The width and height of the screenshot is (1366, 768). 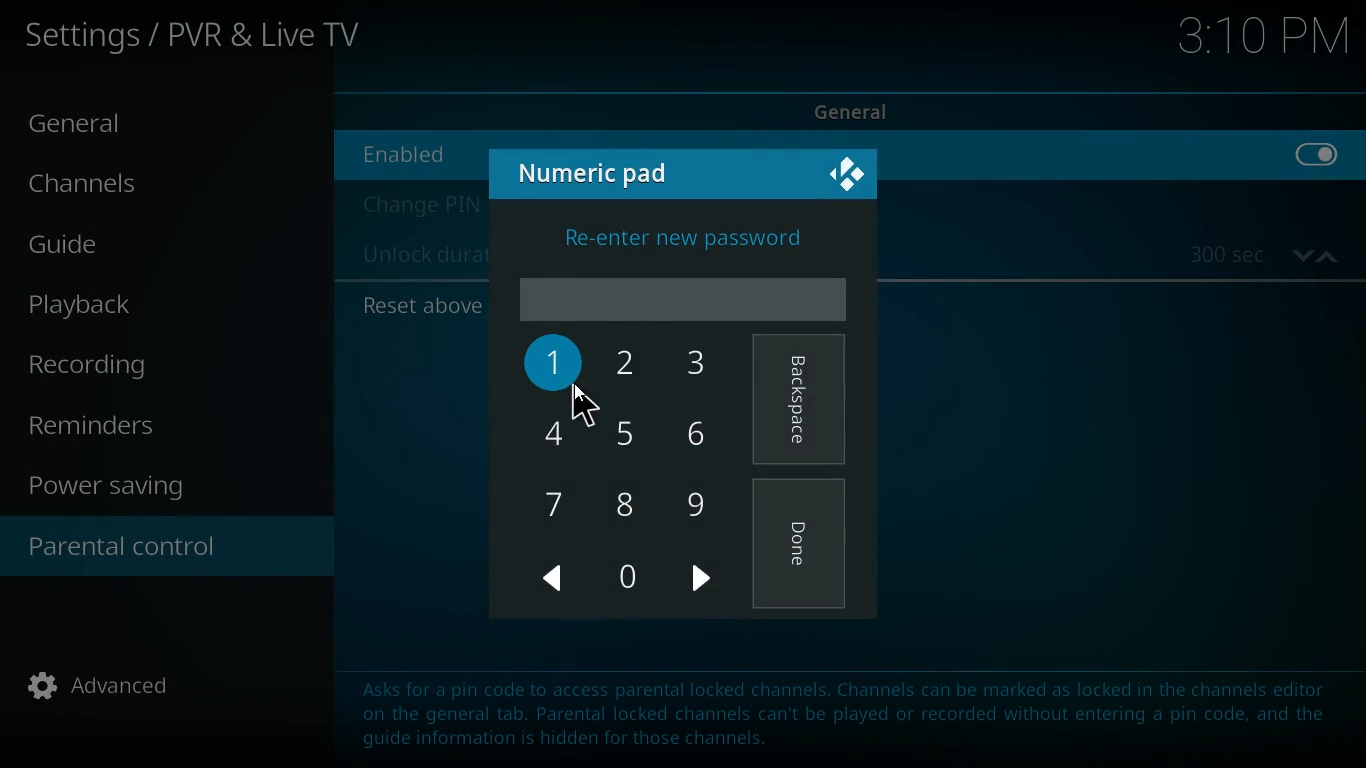 What do you see at coordinates (421, 257) in the screenshot?
I see `unlock duration` at bounding box center [421, 257].